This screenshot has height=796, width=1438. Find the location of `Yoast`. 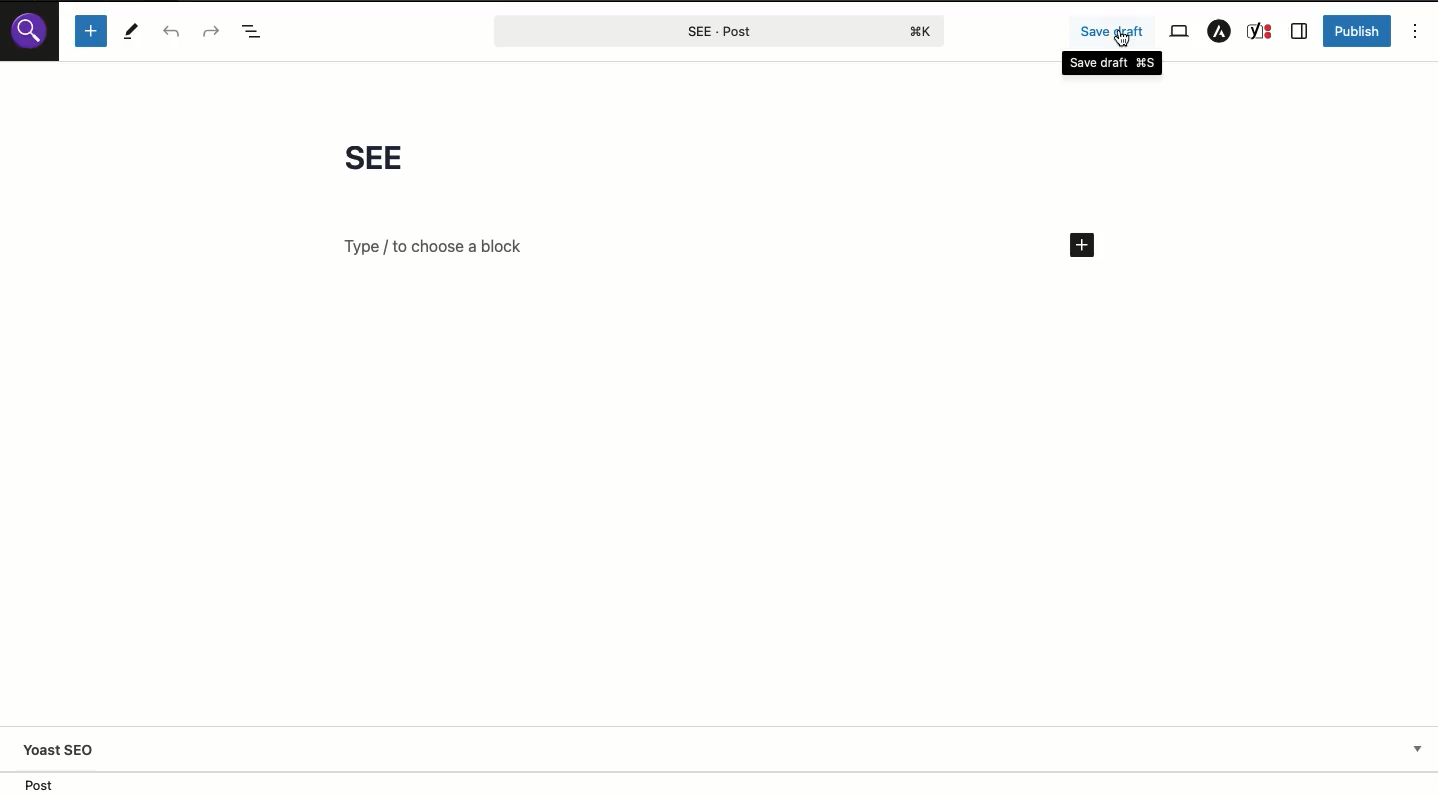

Yoast is located at coordinates (1261, 31).